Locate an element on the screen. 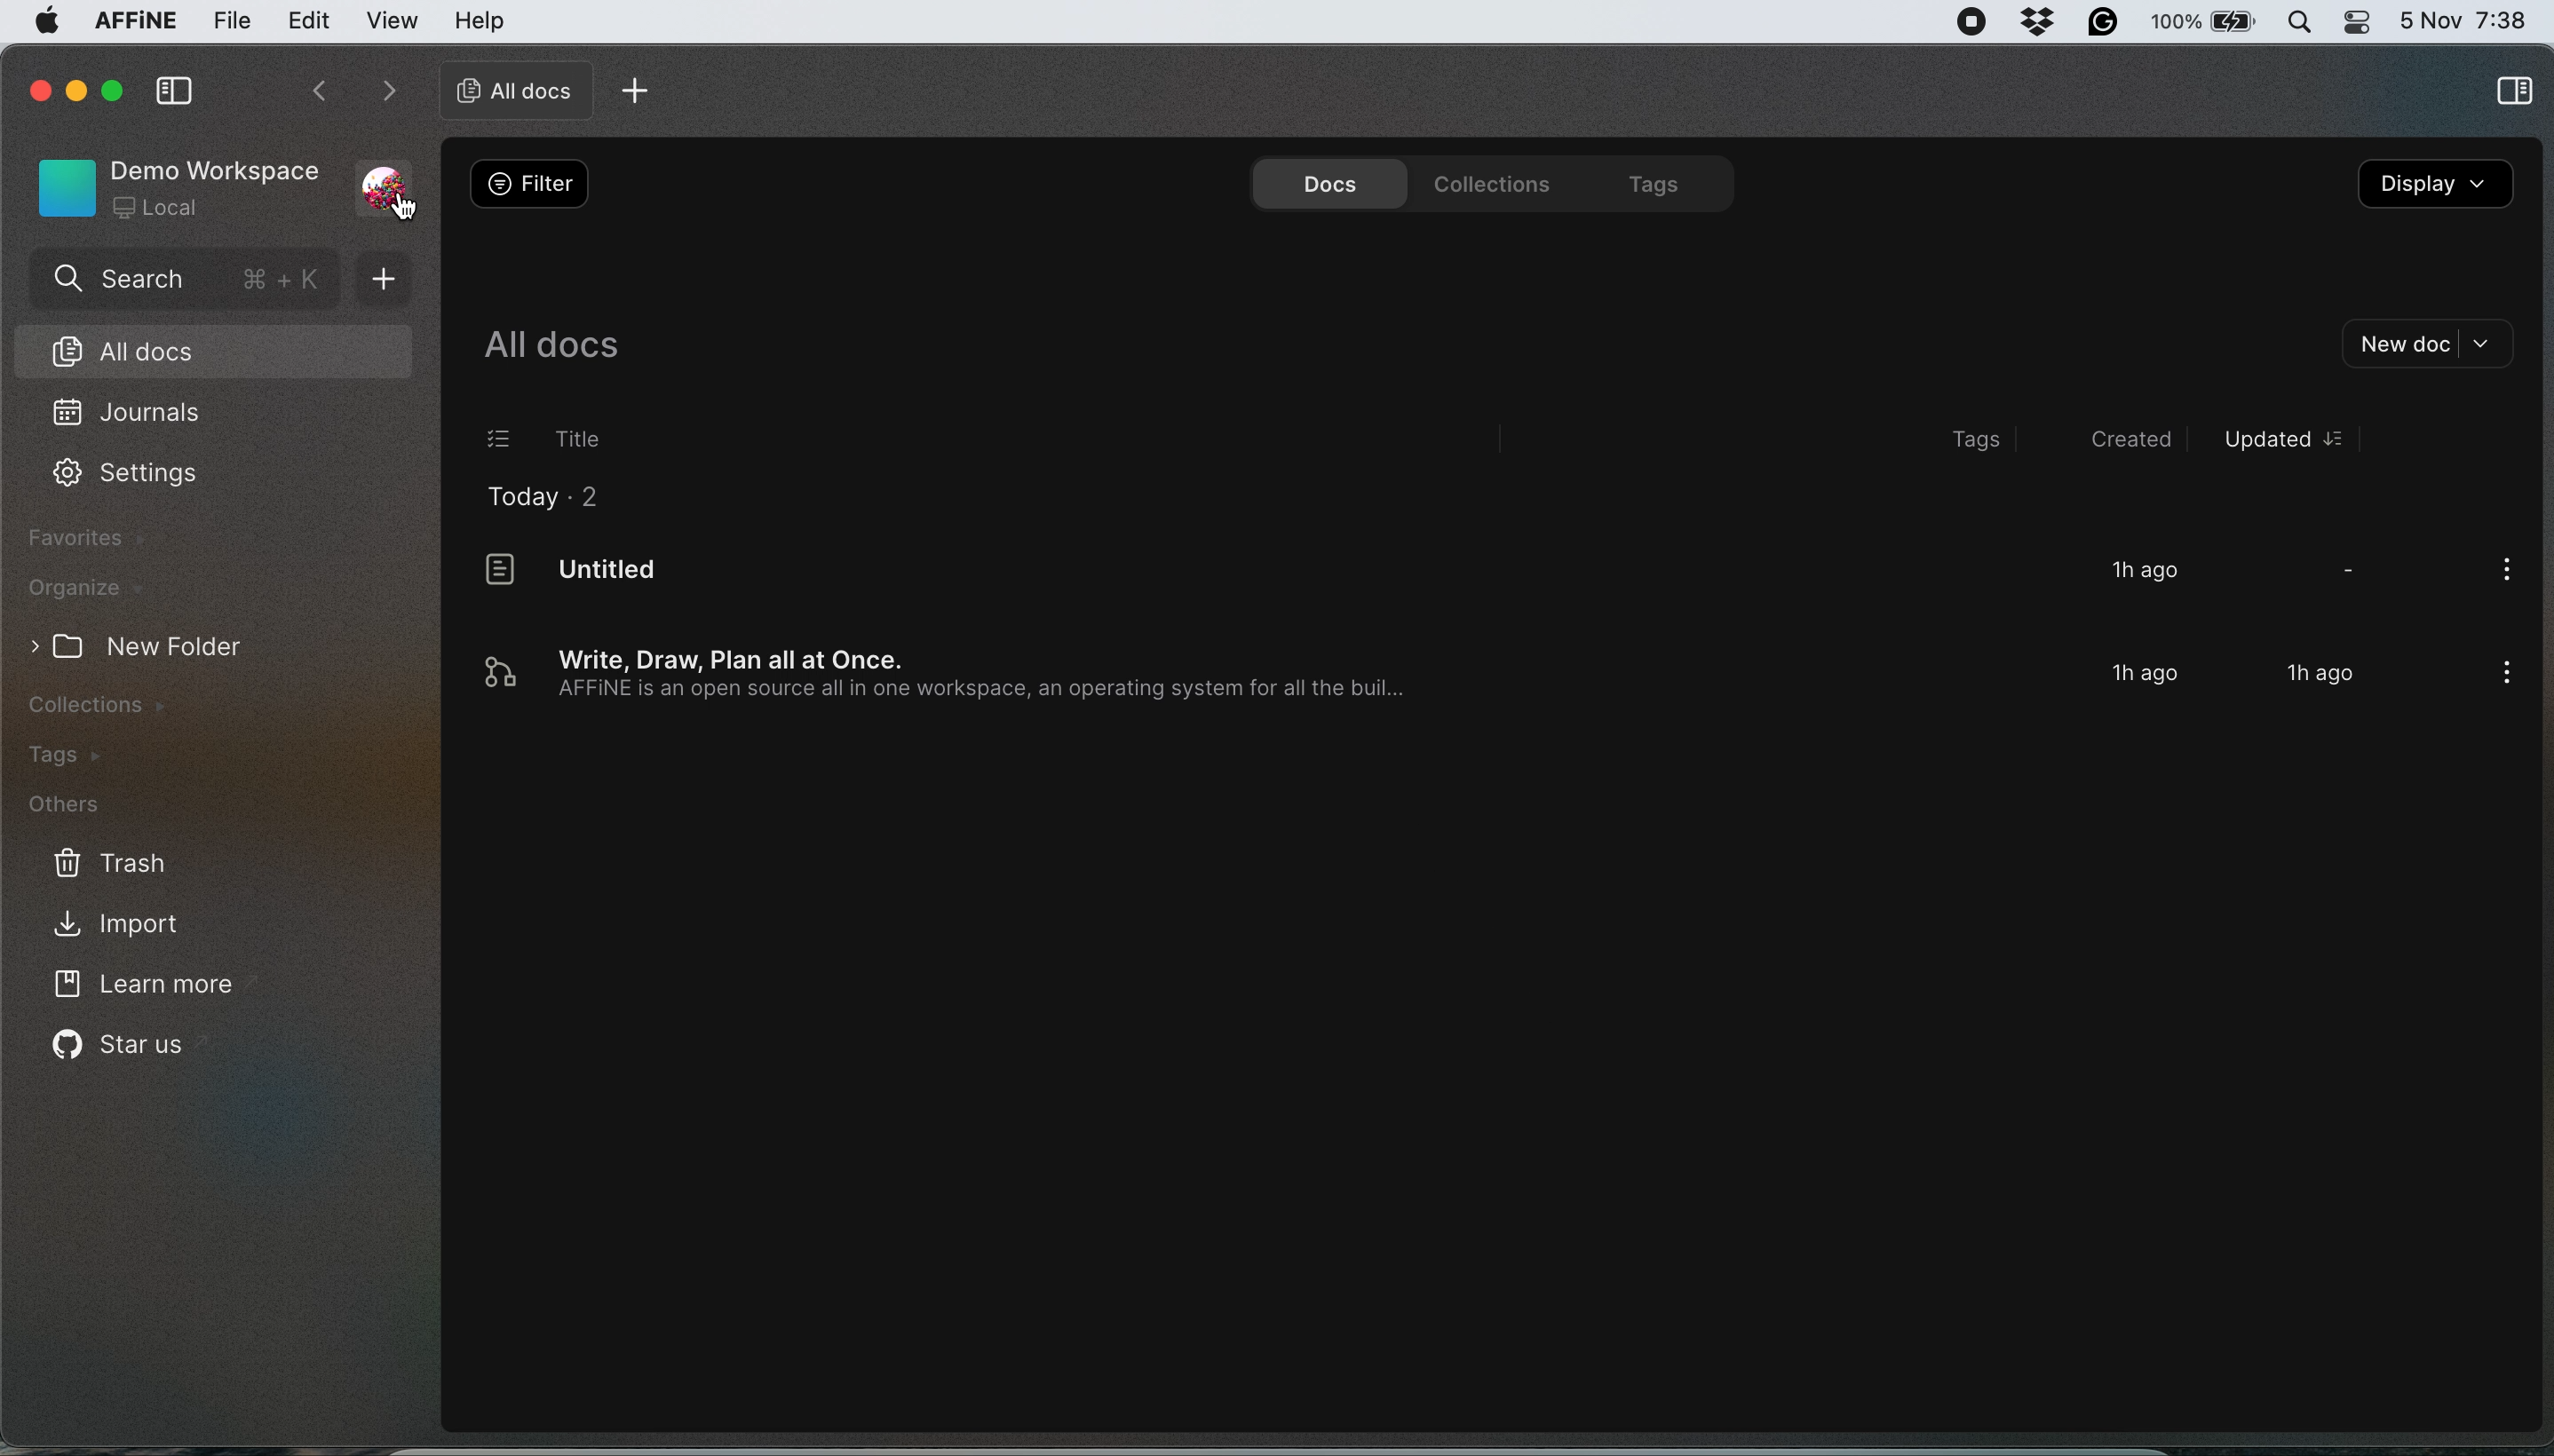 Image resolution: width=2554 pixels, height=1456 pixels. close is located at coordinates (37, 87).